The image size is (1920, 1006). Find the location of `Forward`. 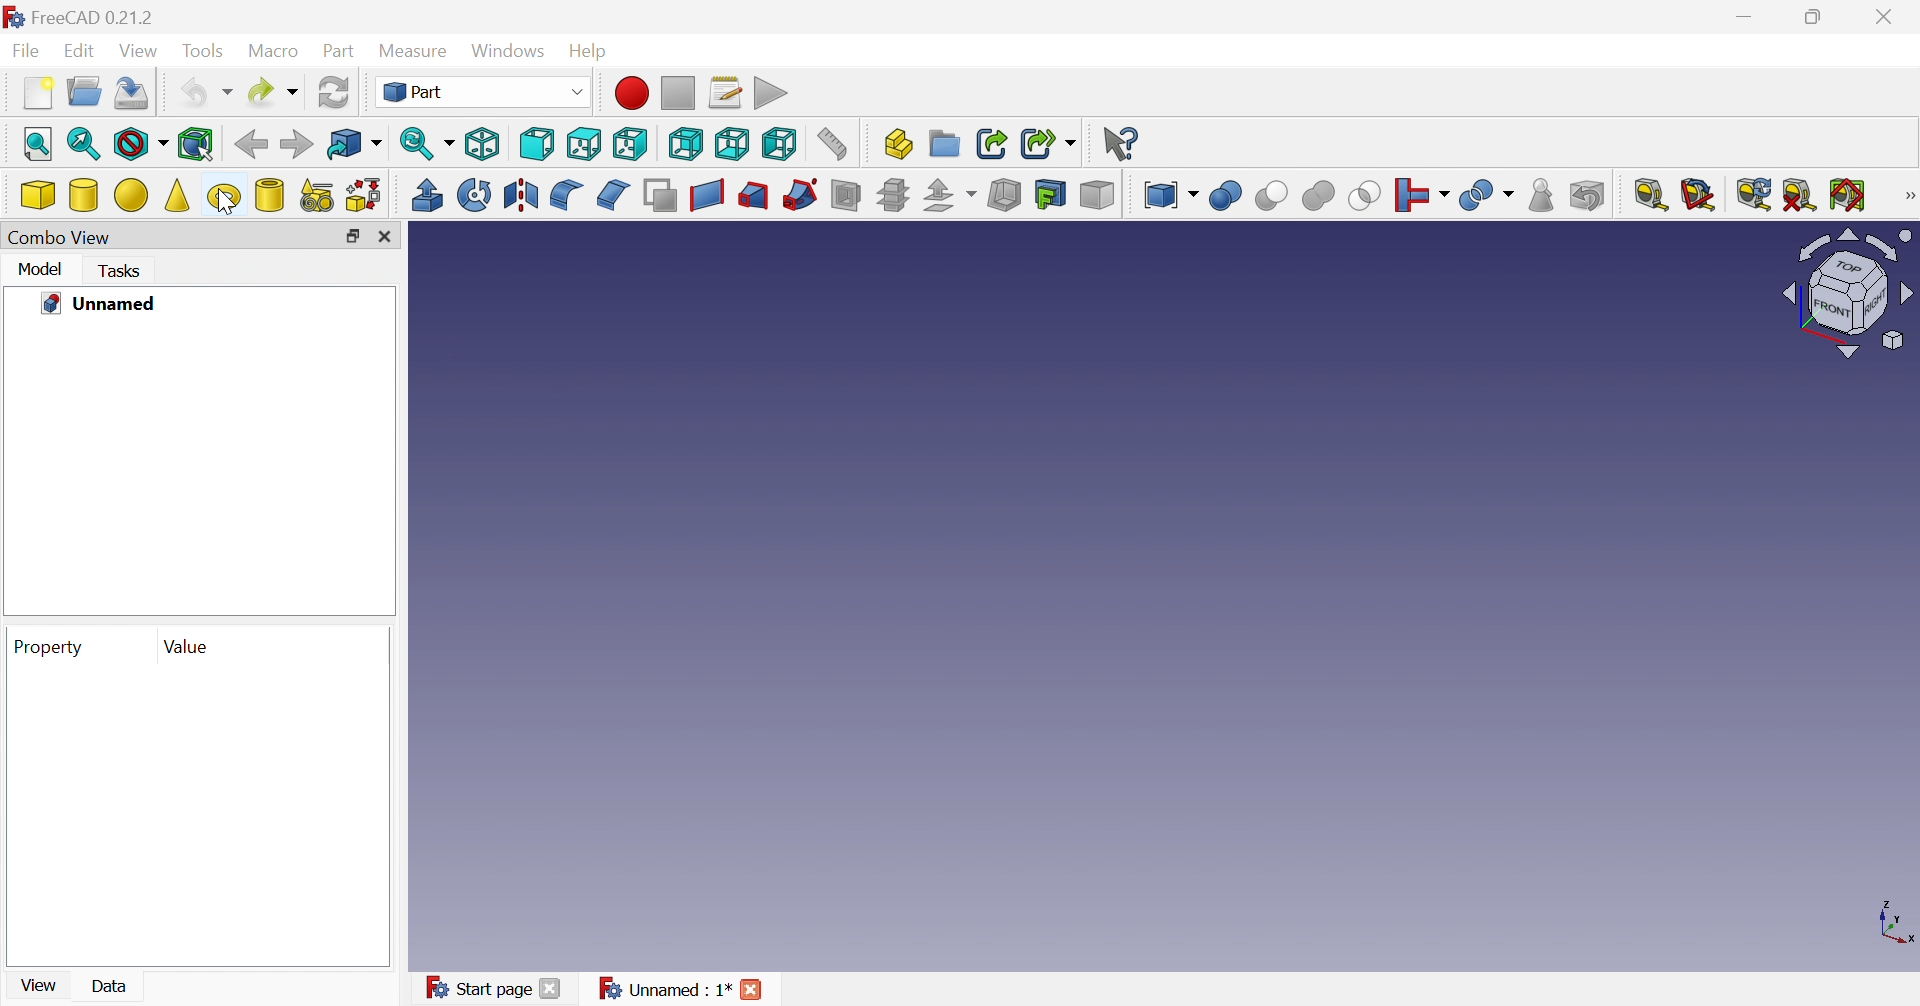

Forward is located at coordinates (295, 144).